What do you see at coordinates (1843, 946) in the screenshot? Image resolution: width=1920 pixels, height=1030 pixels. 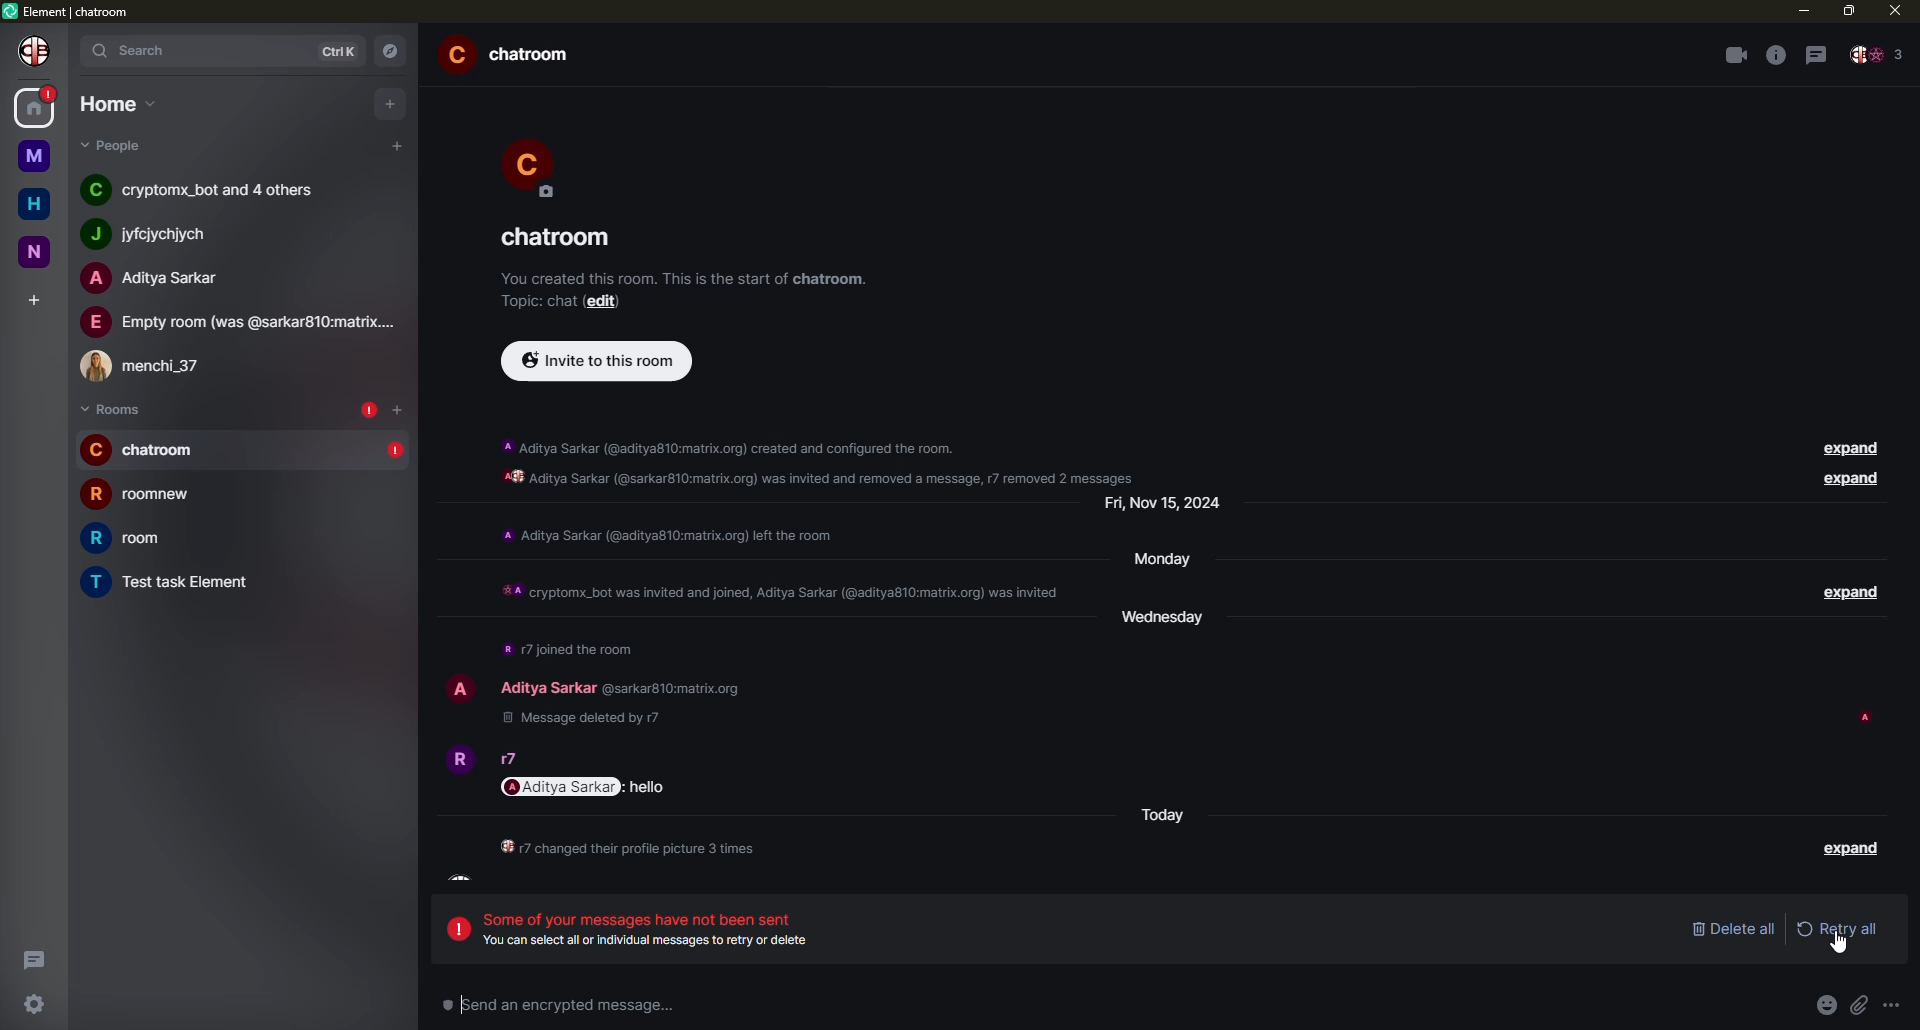 I see `cursor` at bounding box center [1843, 946].